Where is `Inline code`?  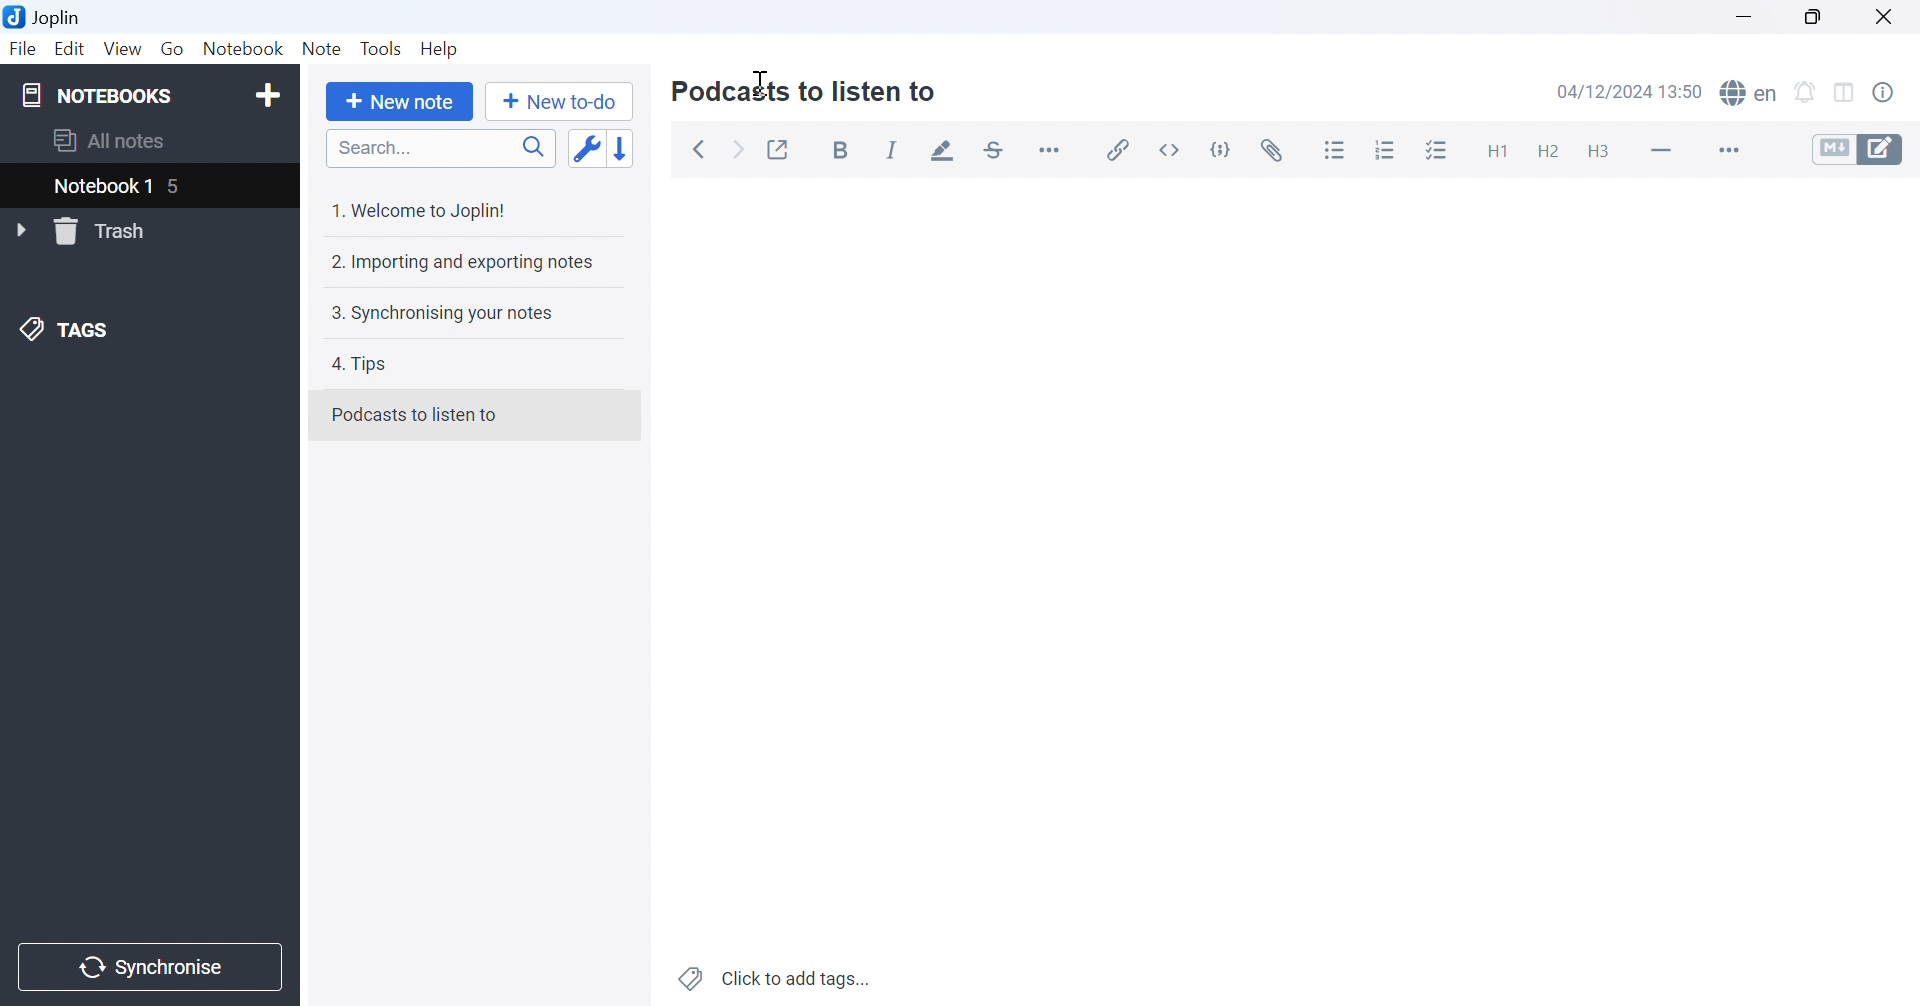 Inline code is located at coordinates (1174, 148).